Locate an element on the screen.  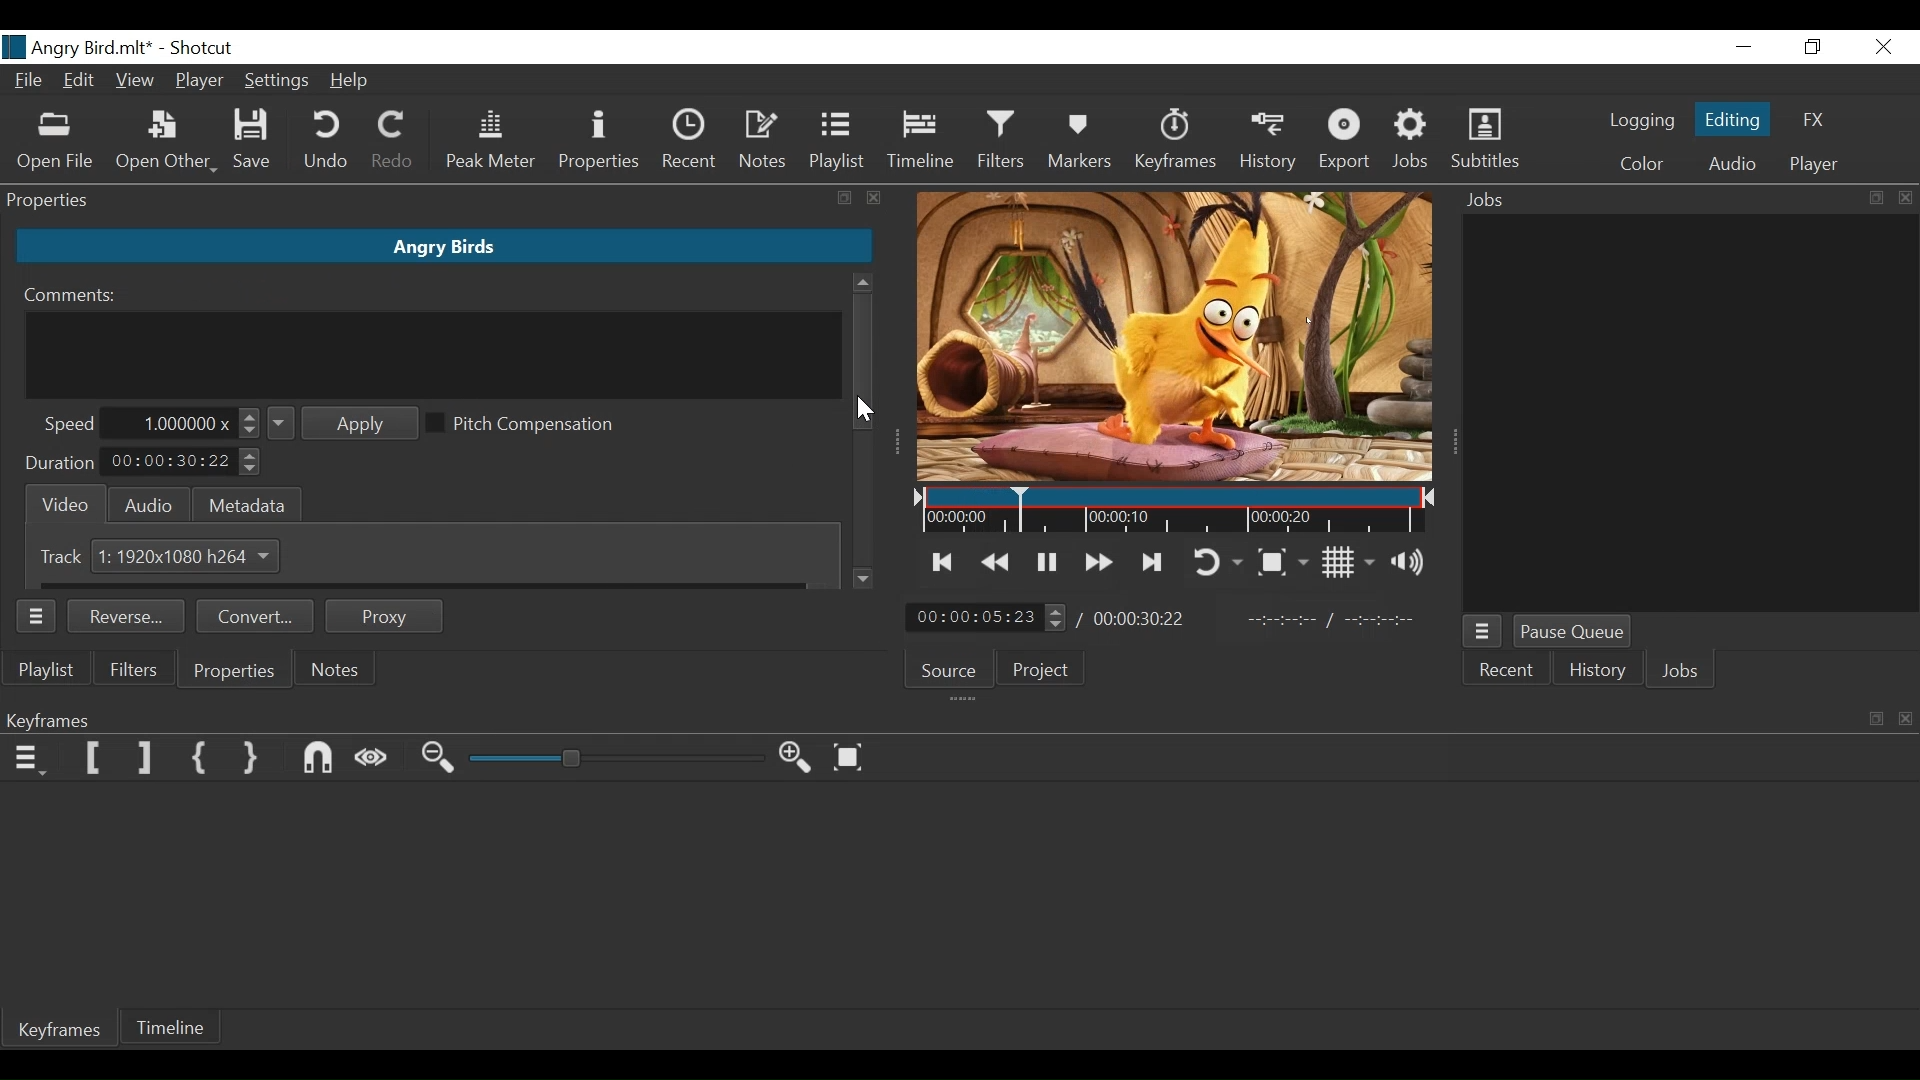
Toggle display grid on player is located at coordinates (1347, 563).